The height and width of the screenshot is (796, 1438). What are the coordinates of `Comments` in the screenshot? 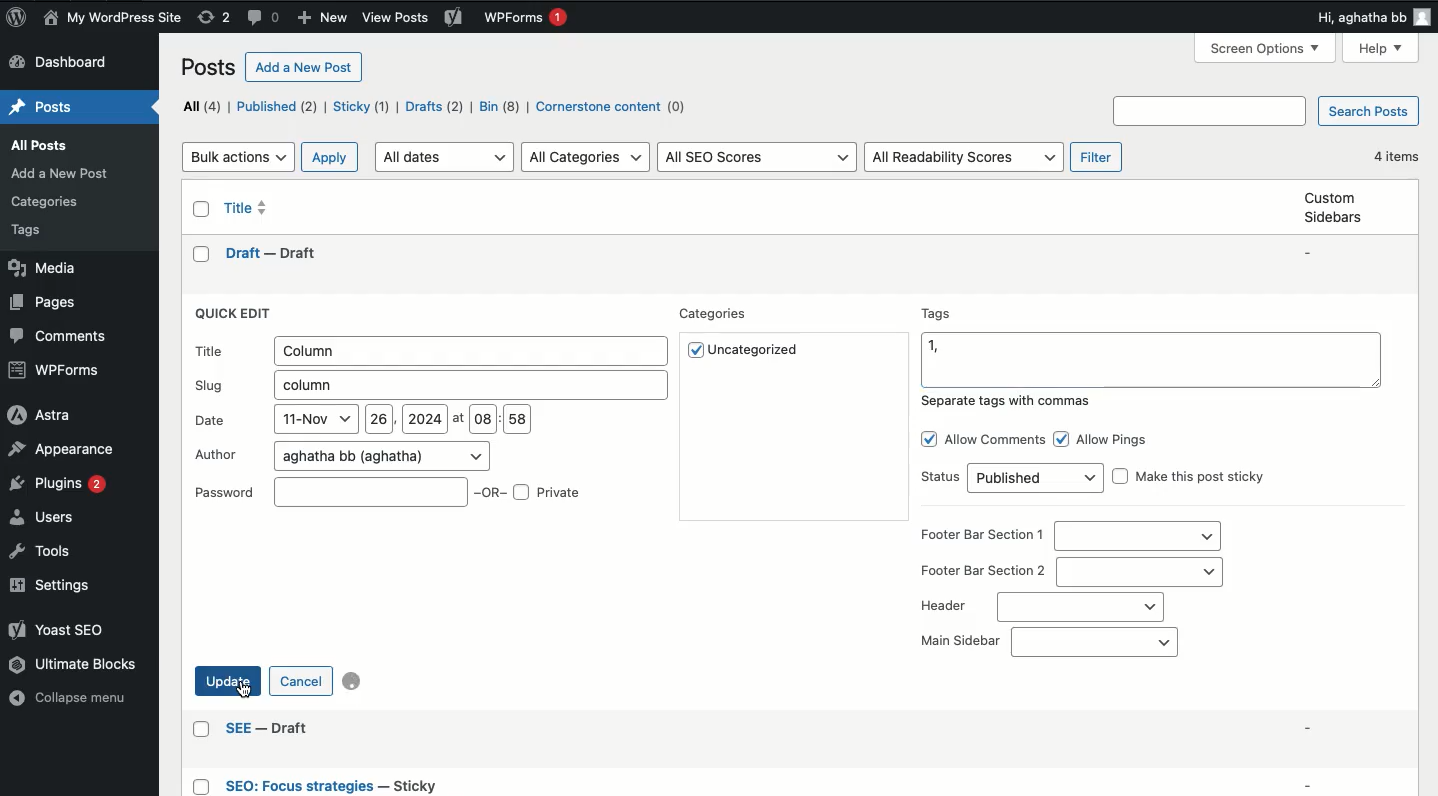 It's located at (56, 337).